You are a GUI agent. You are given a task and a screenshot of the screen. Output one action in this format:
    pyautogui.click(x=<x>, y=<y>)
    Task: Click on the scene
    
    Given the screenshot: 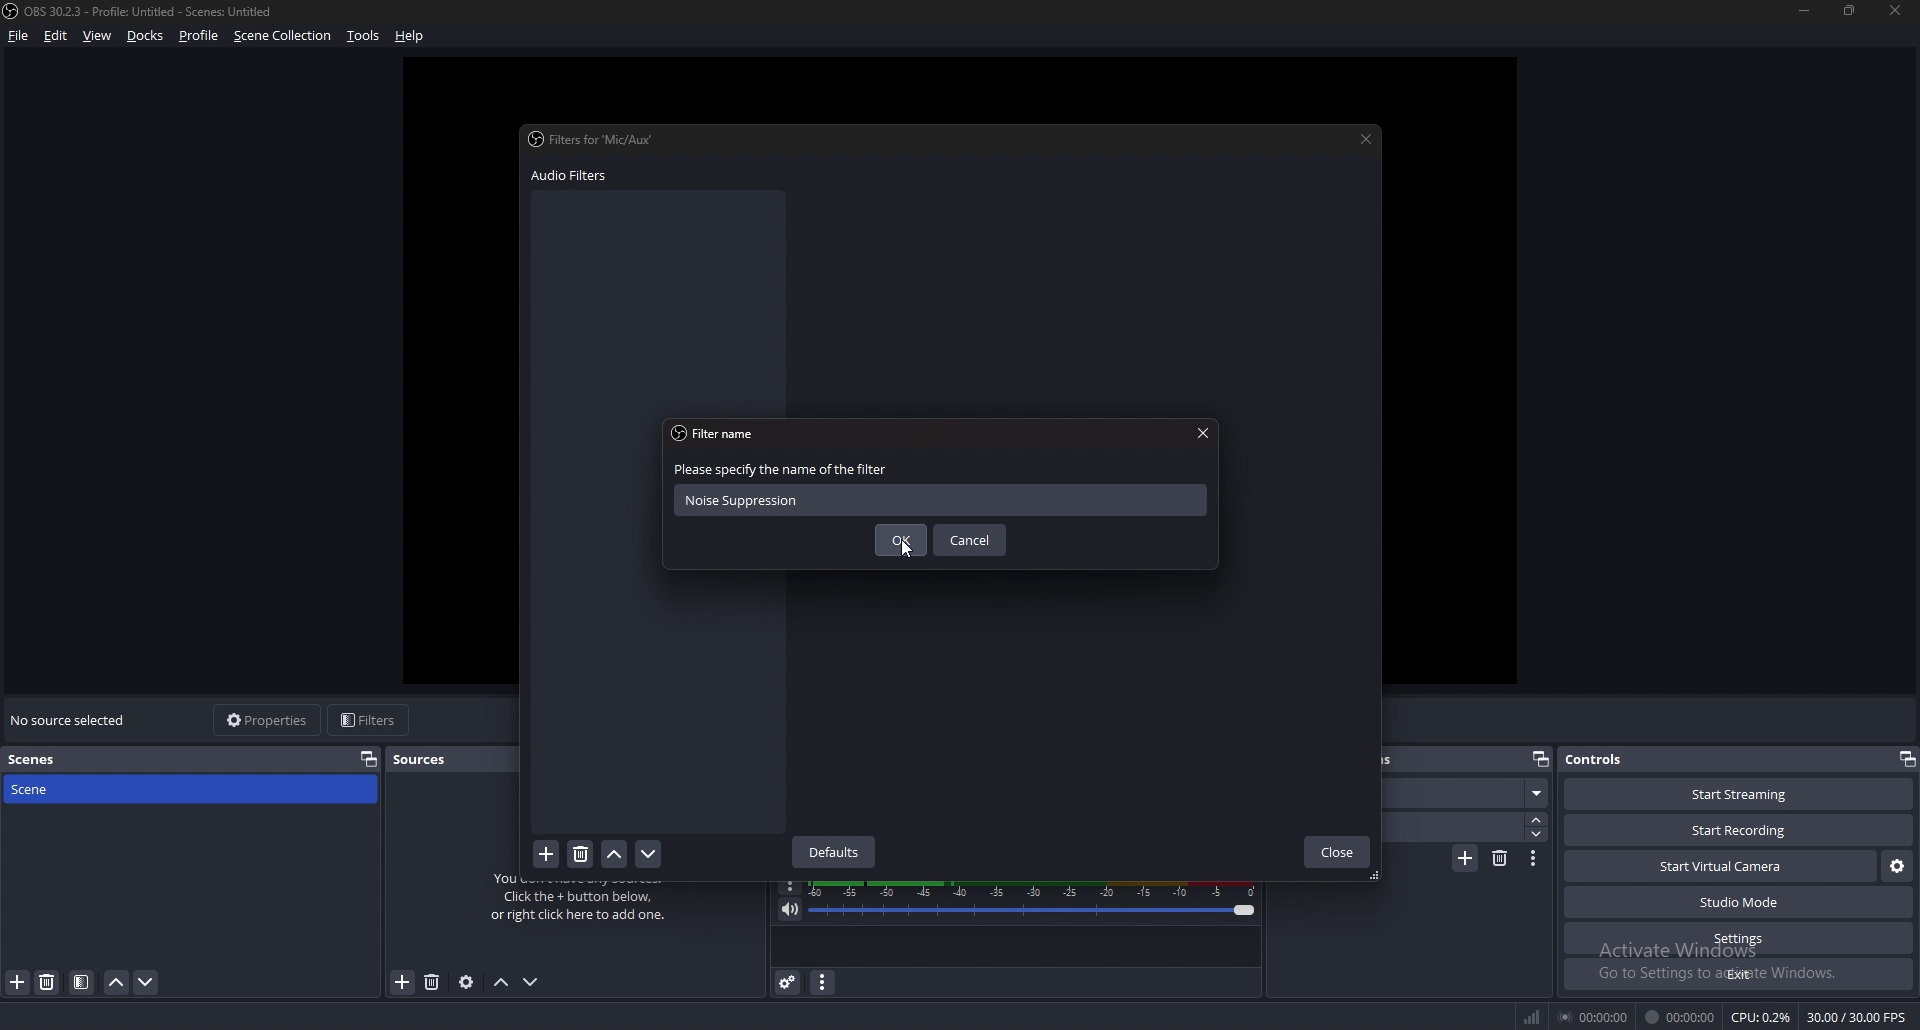 What is the action you would take?
    pyautogui.click(x=1468, y=792)
    